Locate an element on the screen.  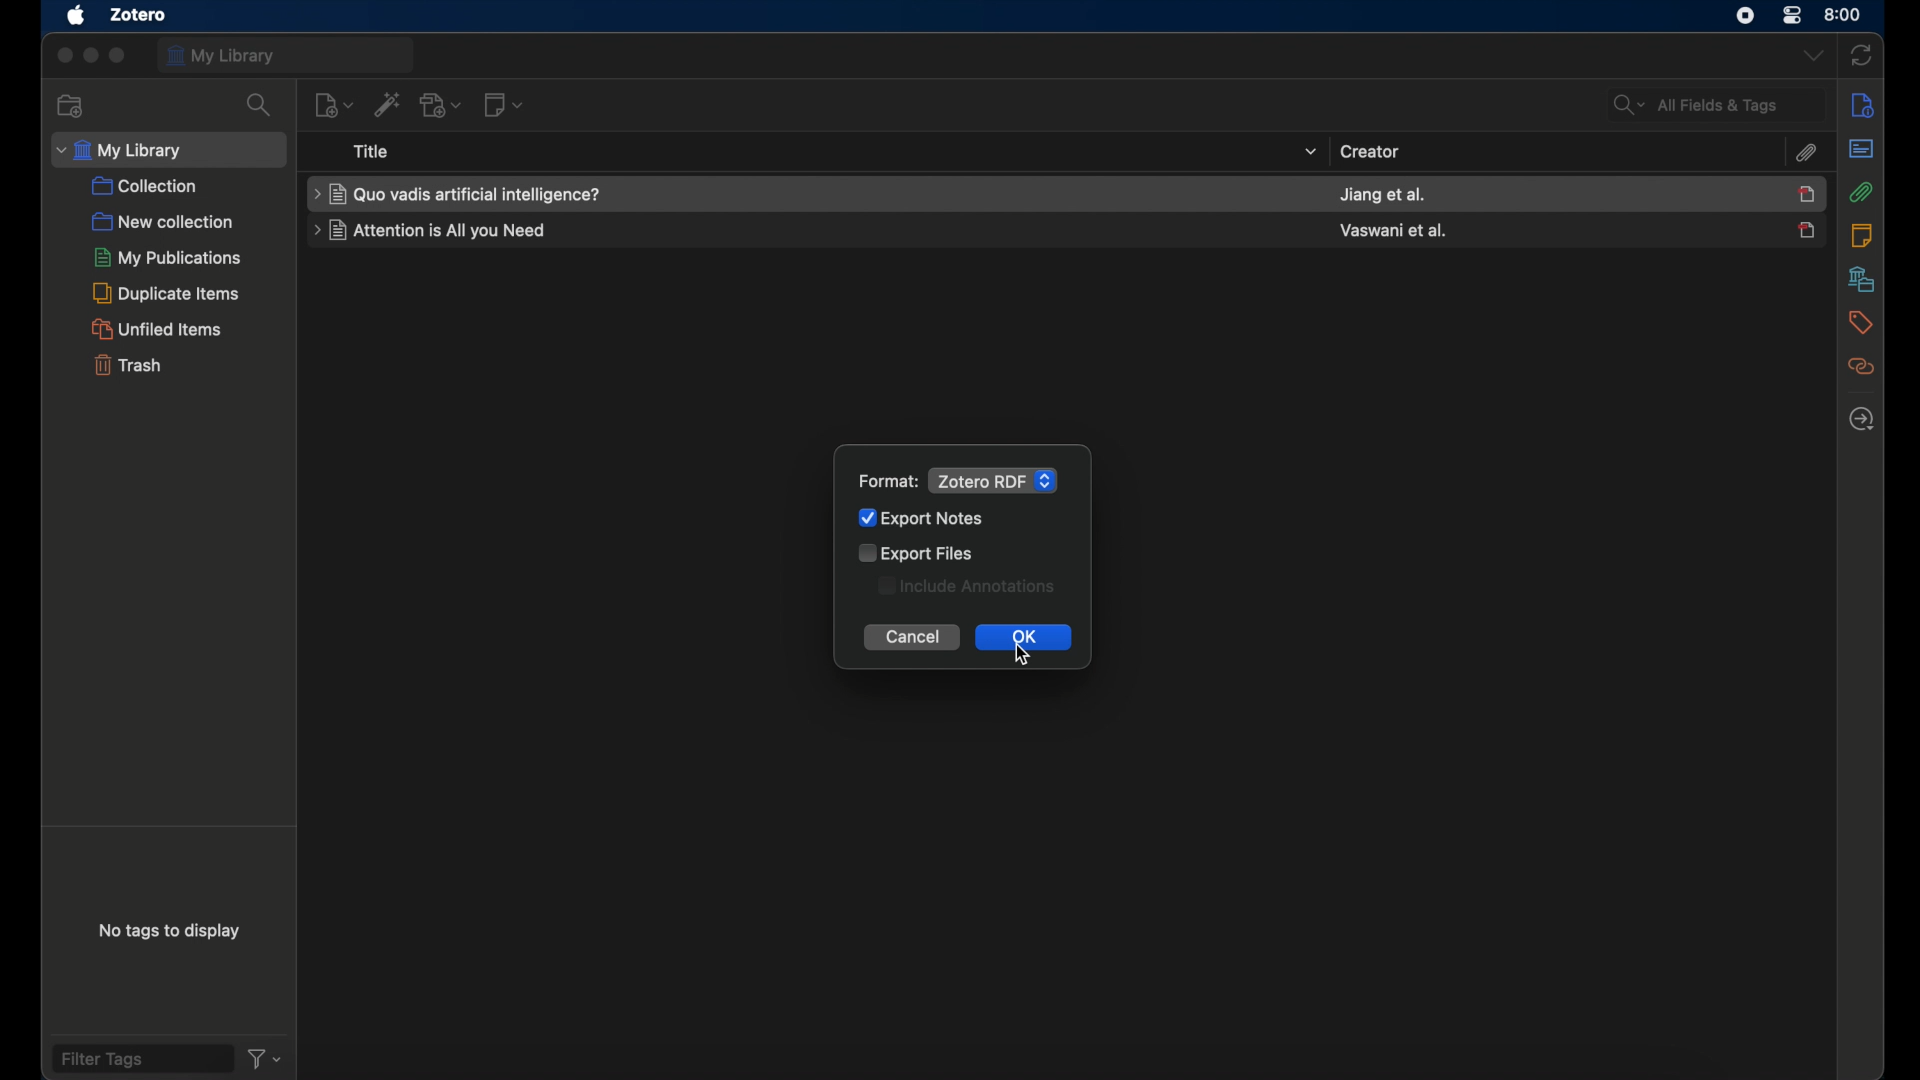
duplicate items is located at coordinates (167, 293).